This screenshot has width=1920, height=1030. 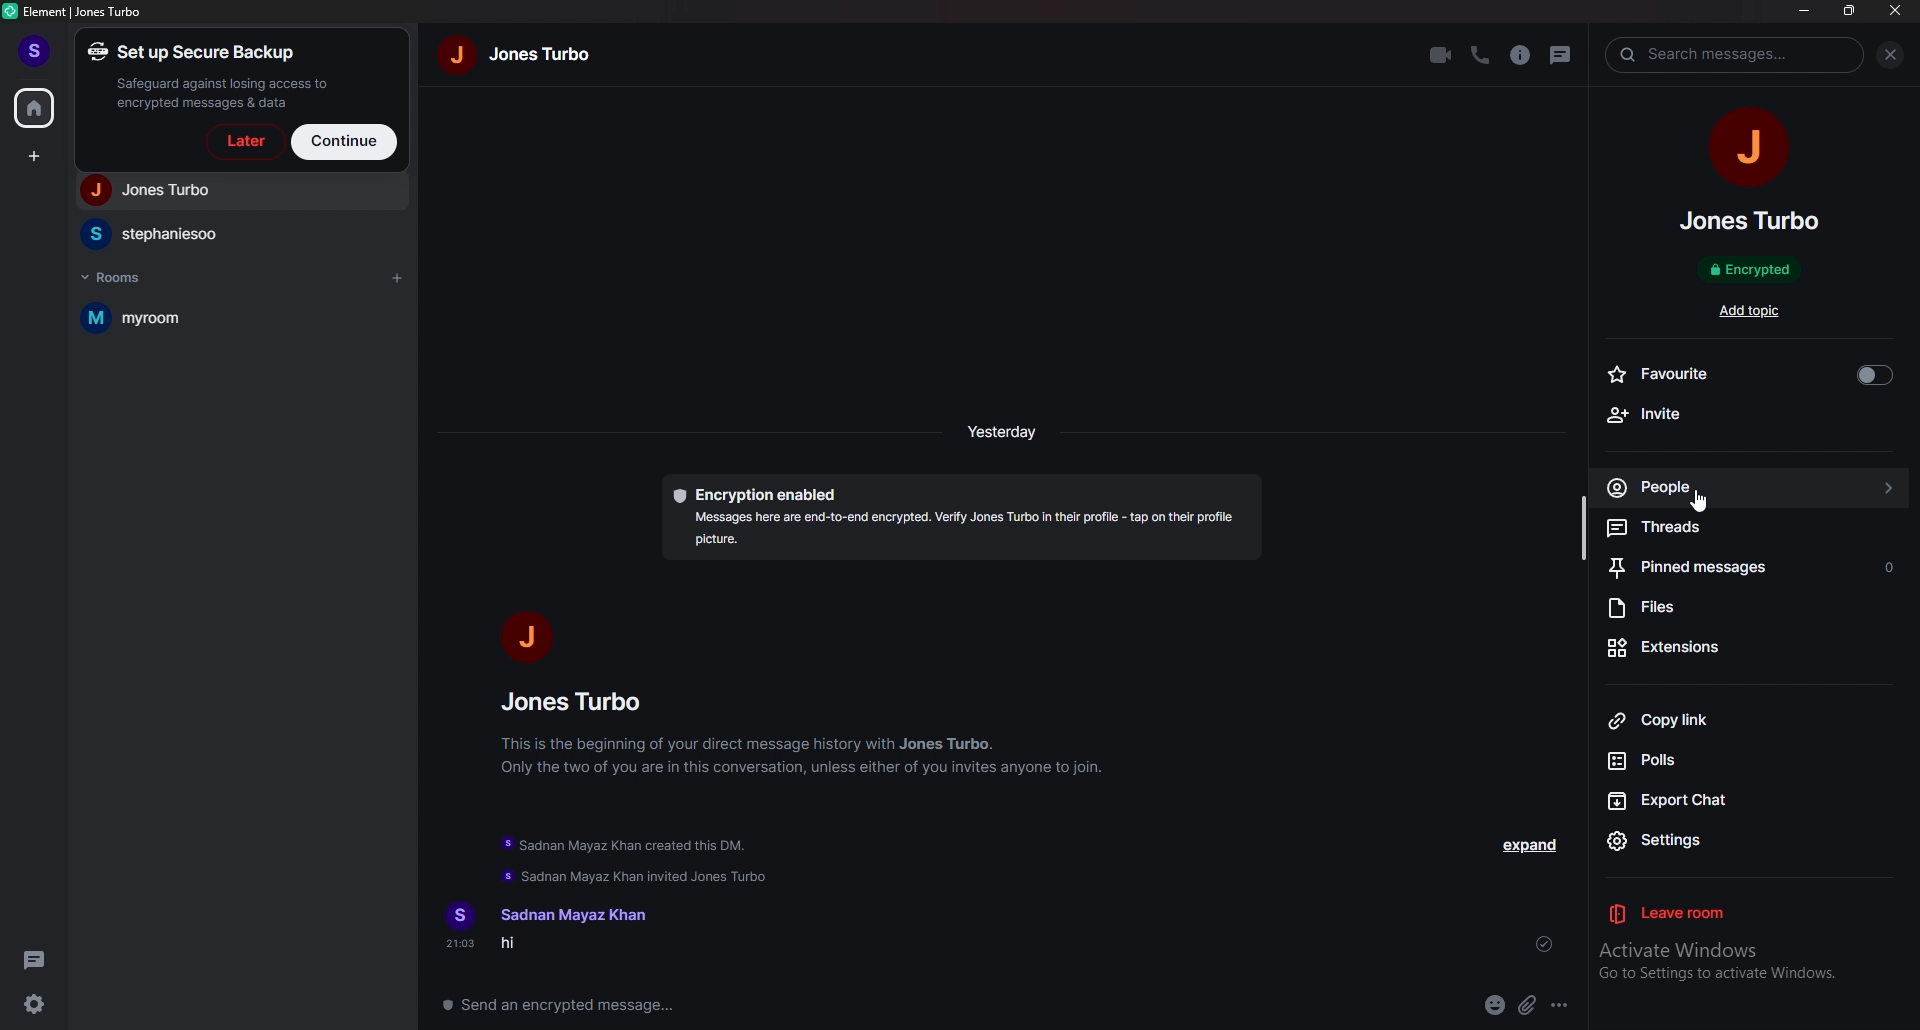 What do you see at coordinates (1704, 500) in the screenshot?
I see `cursor` at bounding box center [1704, 500].